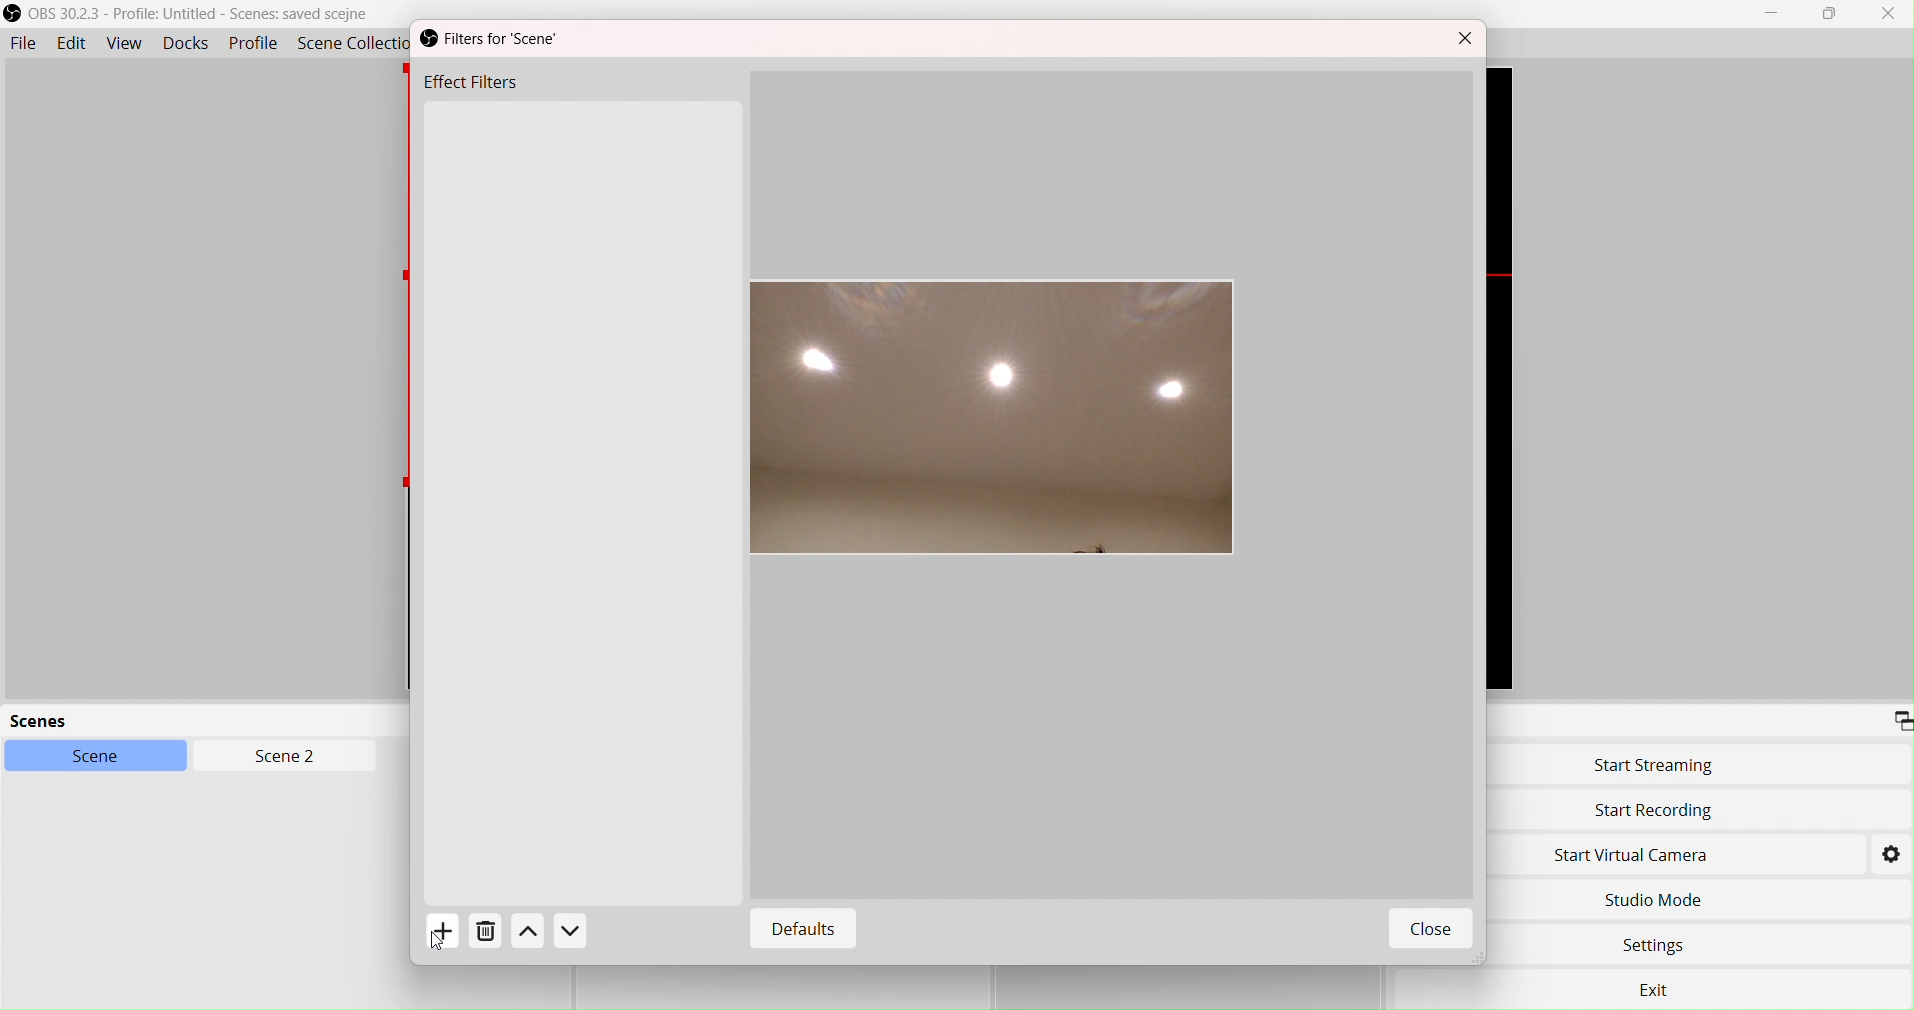  What do you see at coordinates (798, 930) in the screenshot?
I see `Defaults` at bounding box center [798, 930].